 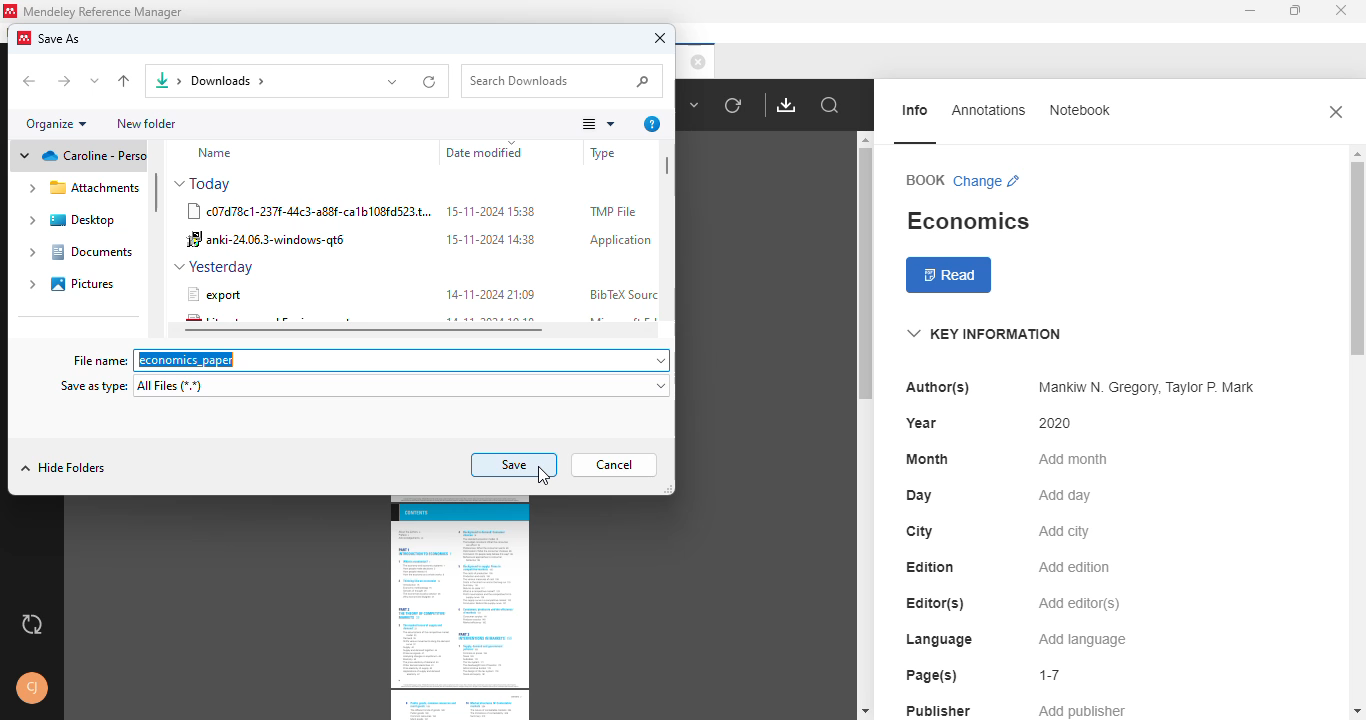 I want to click on TMP file, so click(x=613, y=212).